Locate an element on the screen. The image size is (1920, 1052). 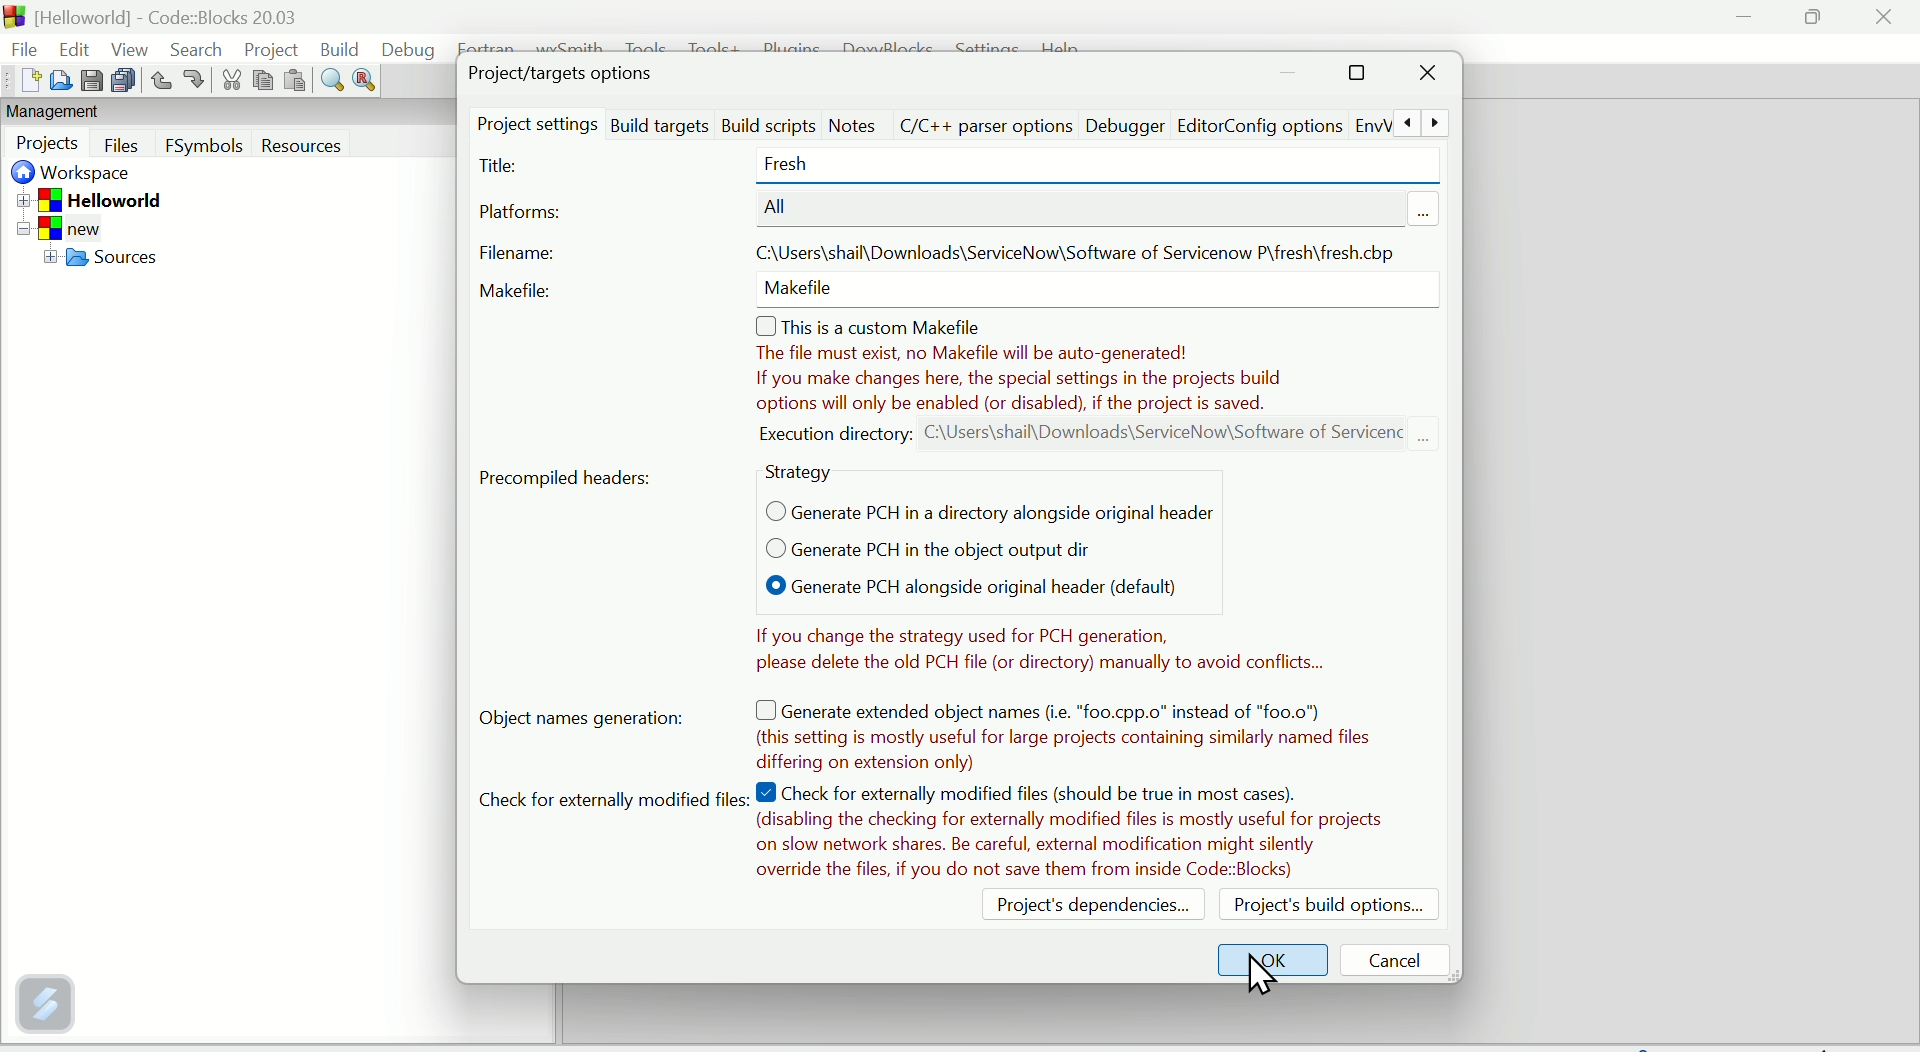
Debug  is located at coordinates (408, 48).